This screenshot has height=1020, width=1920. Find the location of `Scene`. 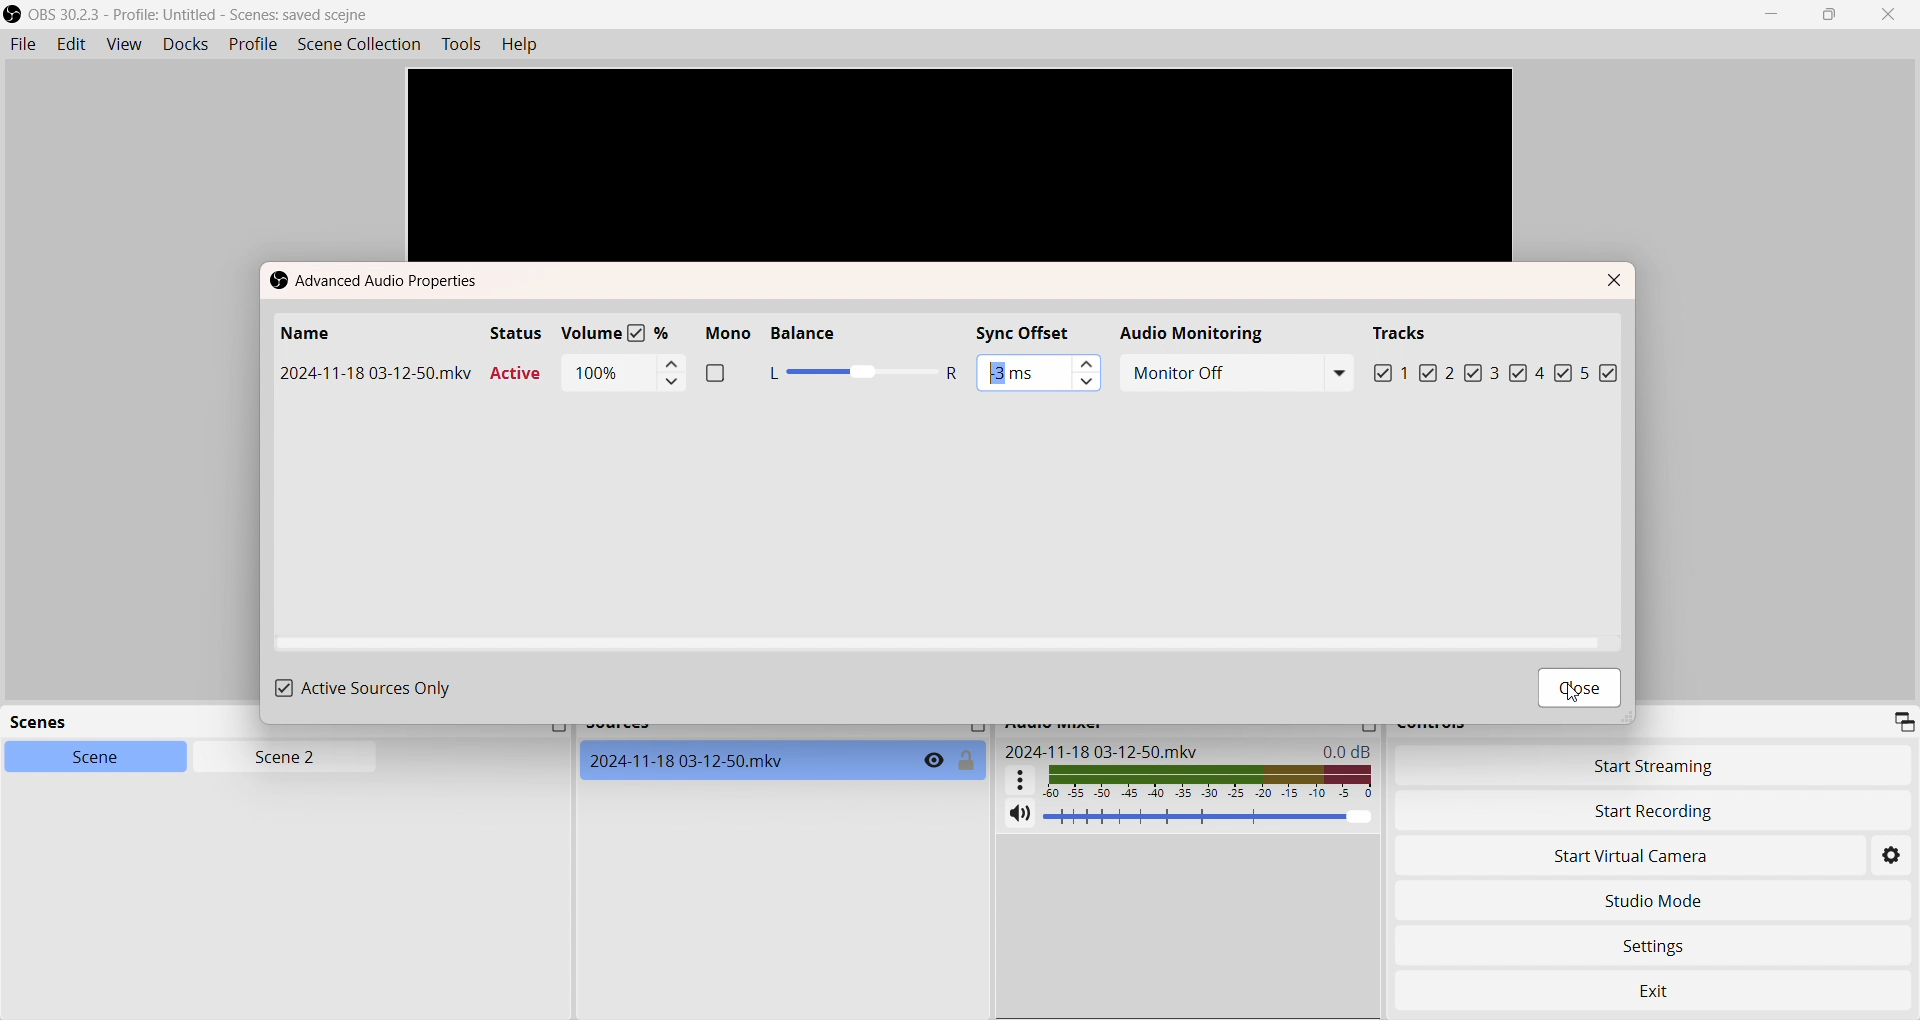

Scene is located at coordinates (82, 756).